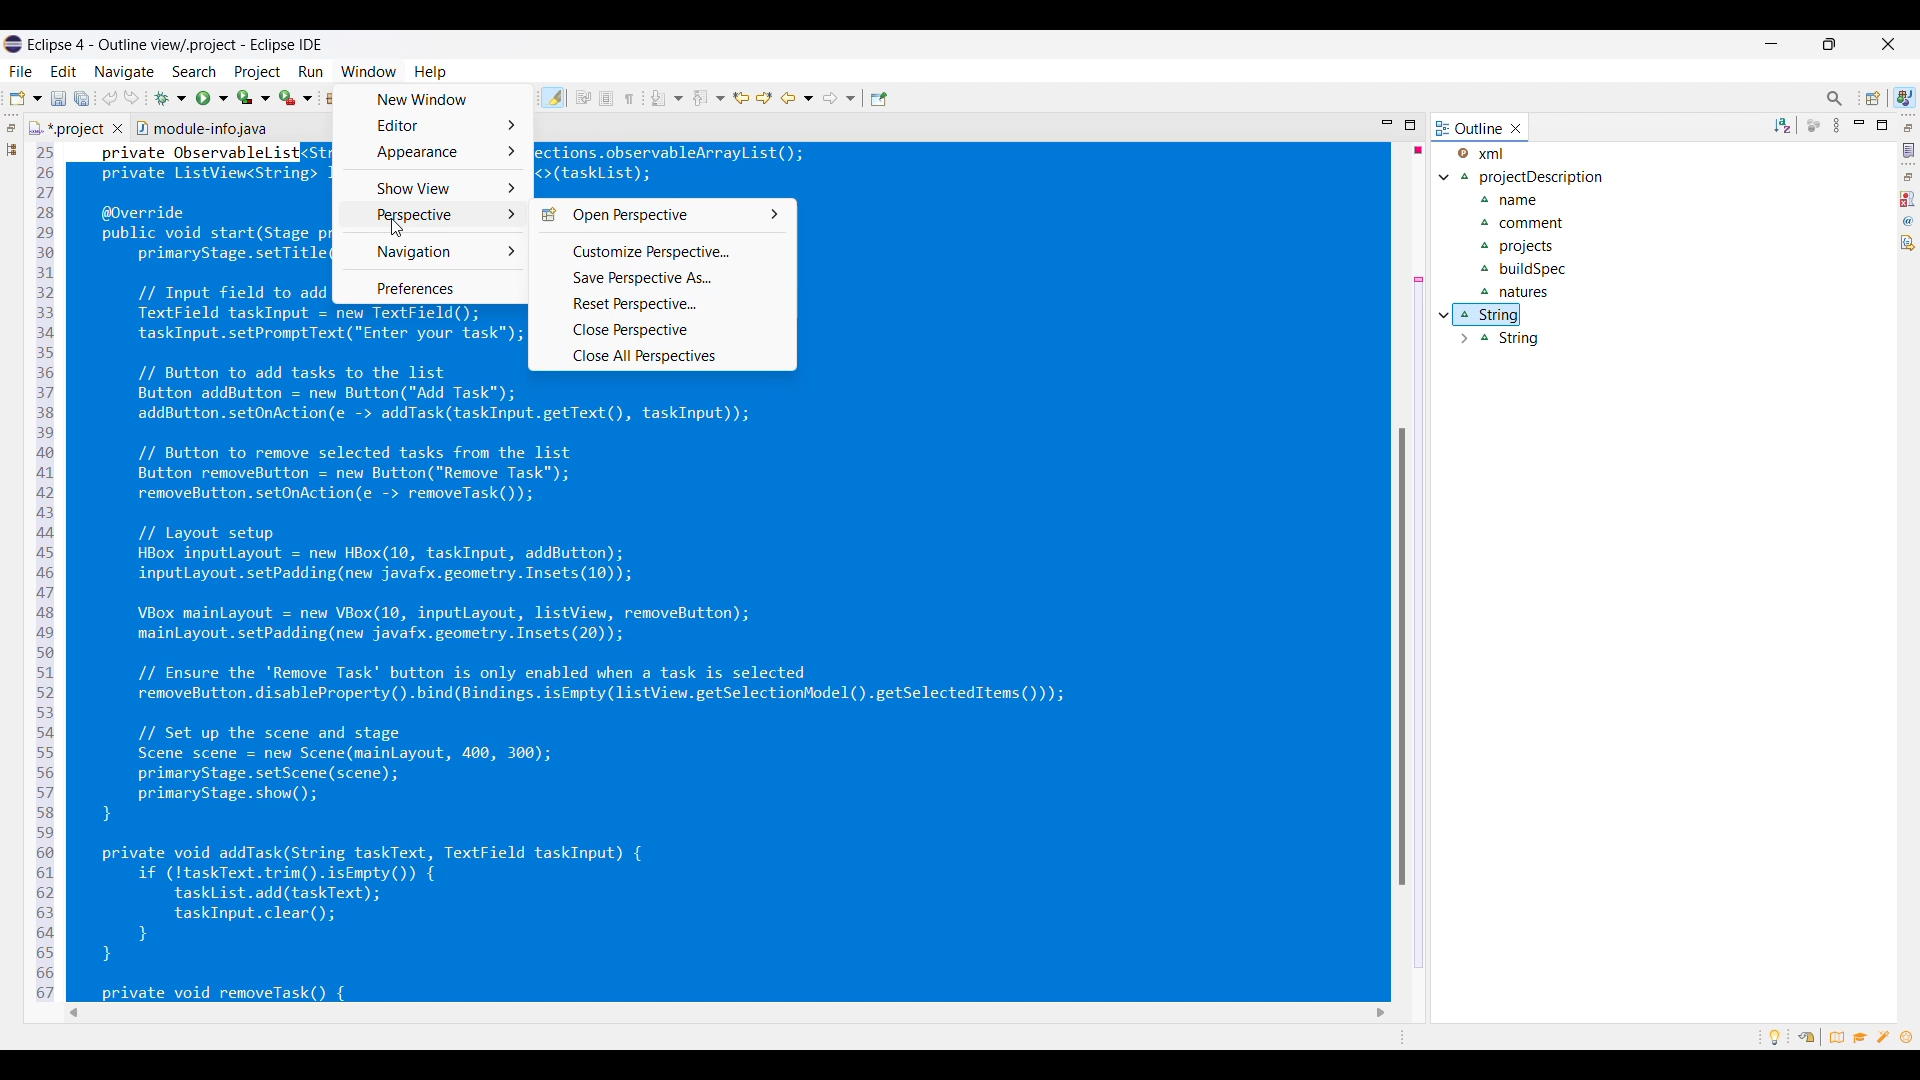 This screenshot has height=1080, width=1920. Describe the element at coordinates (435, 215) in the screenshot. I see `Perspective options` at that location.